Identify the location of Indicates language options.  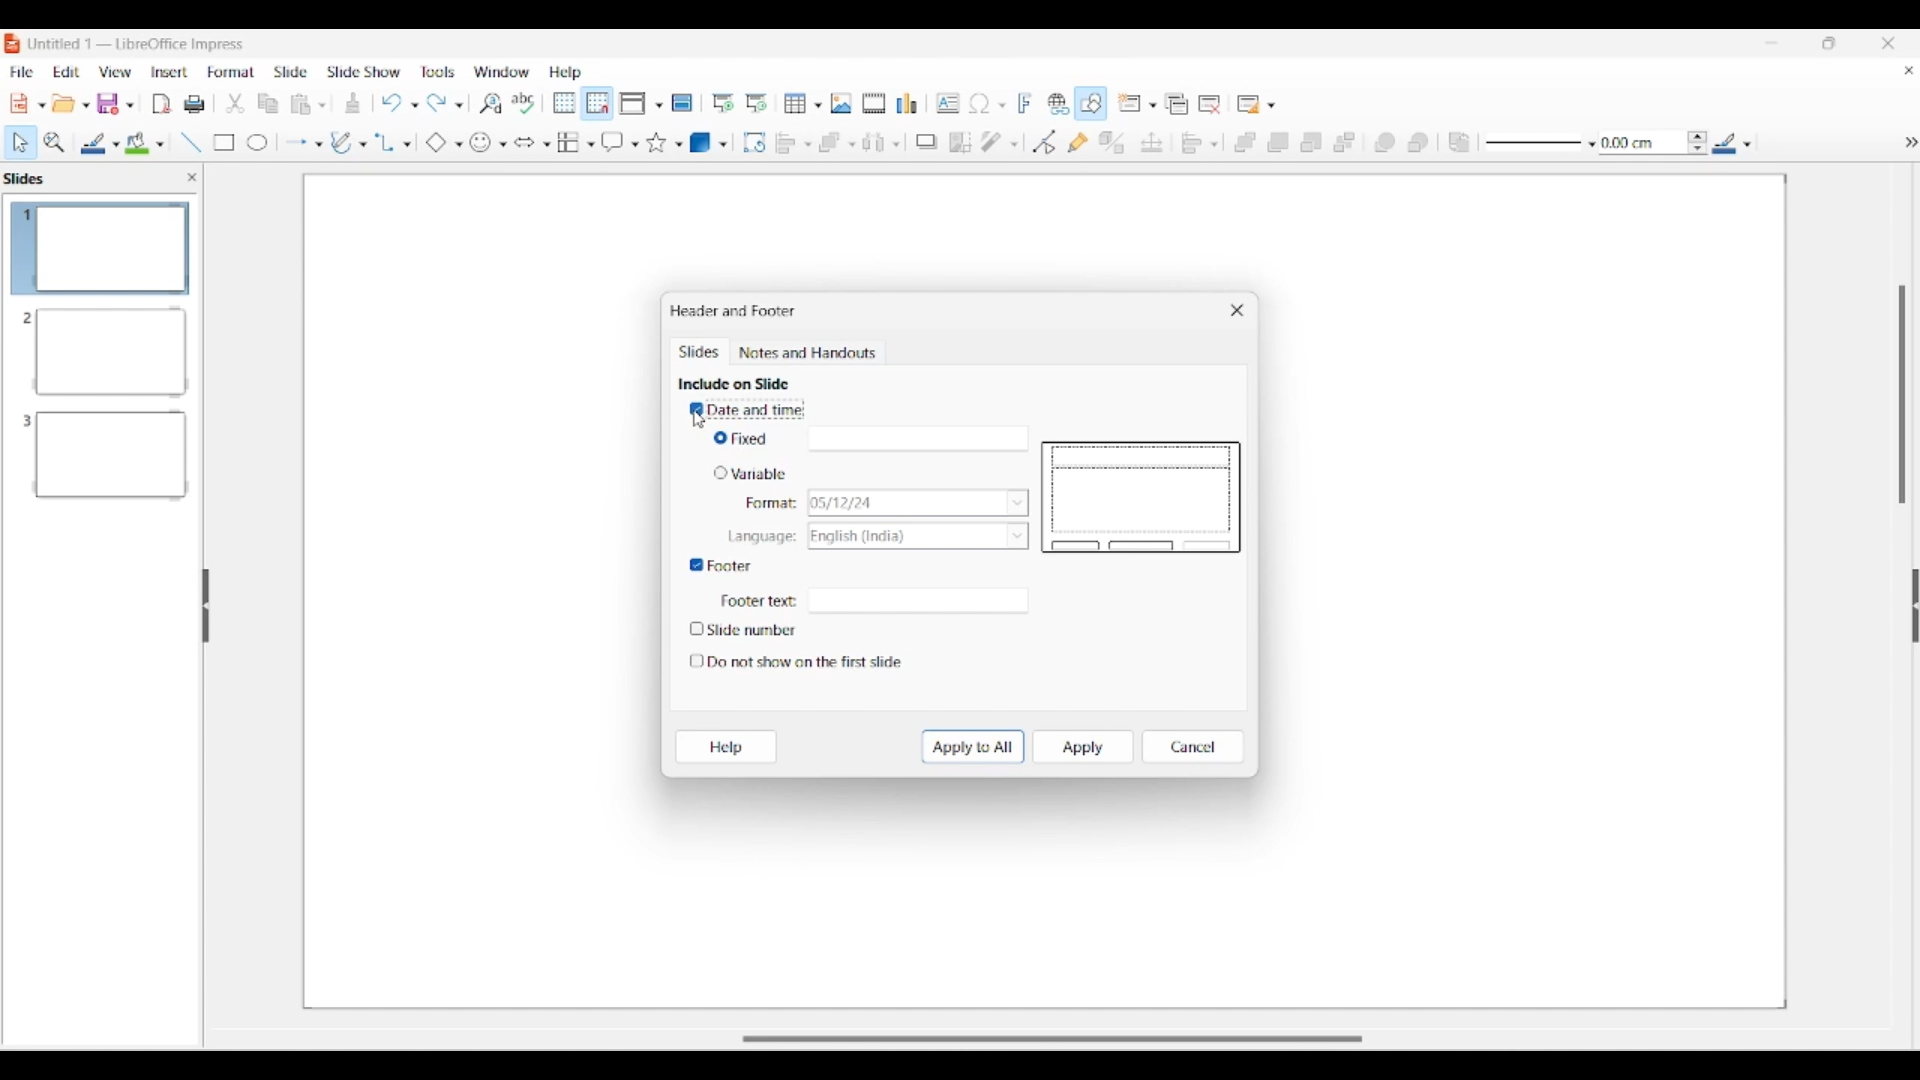
(760, 538).